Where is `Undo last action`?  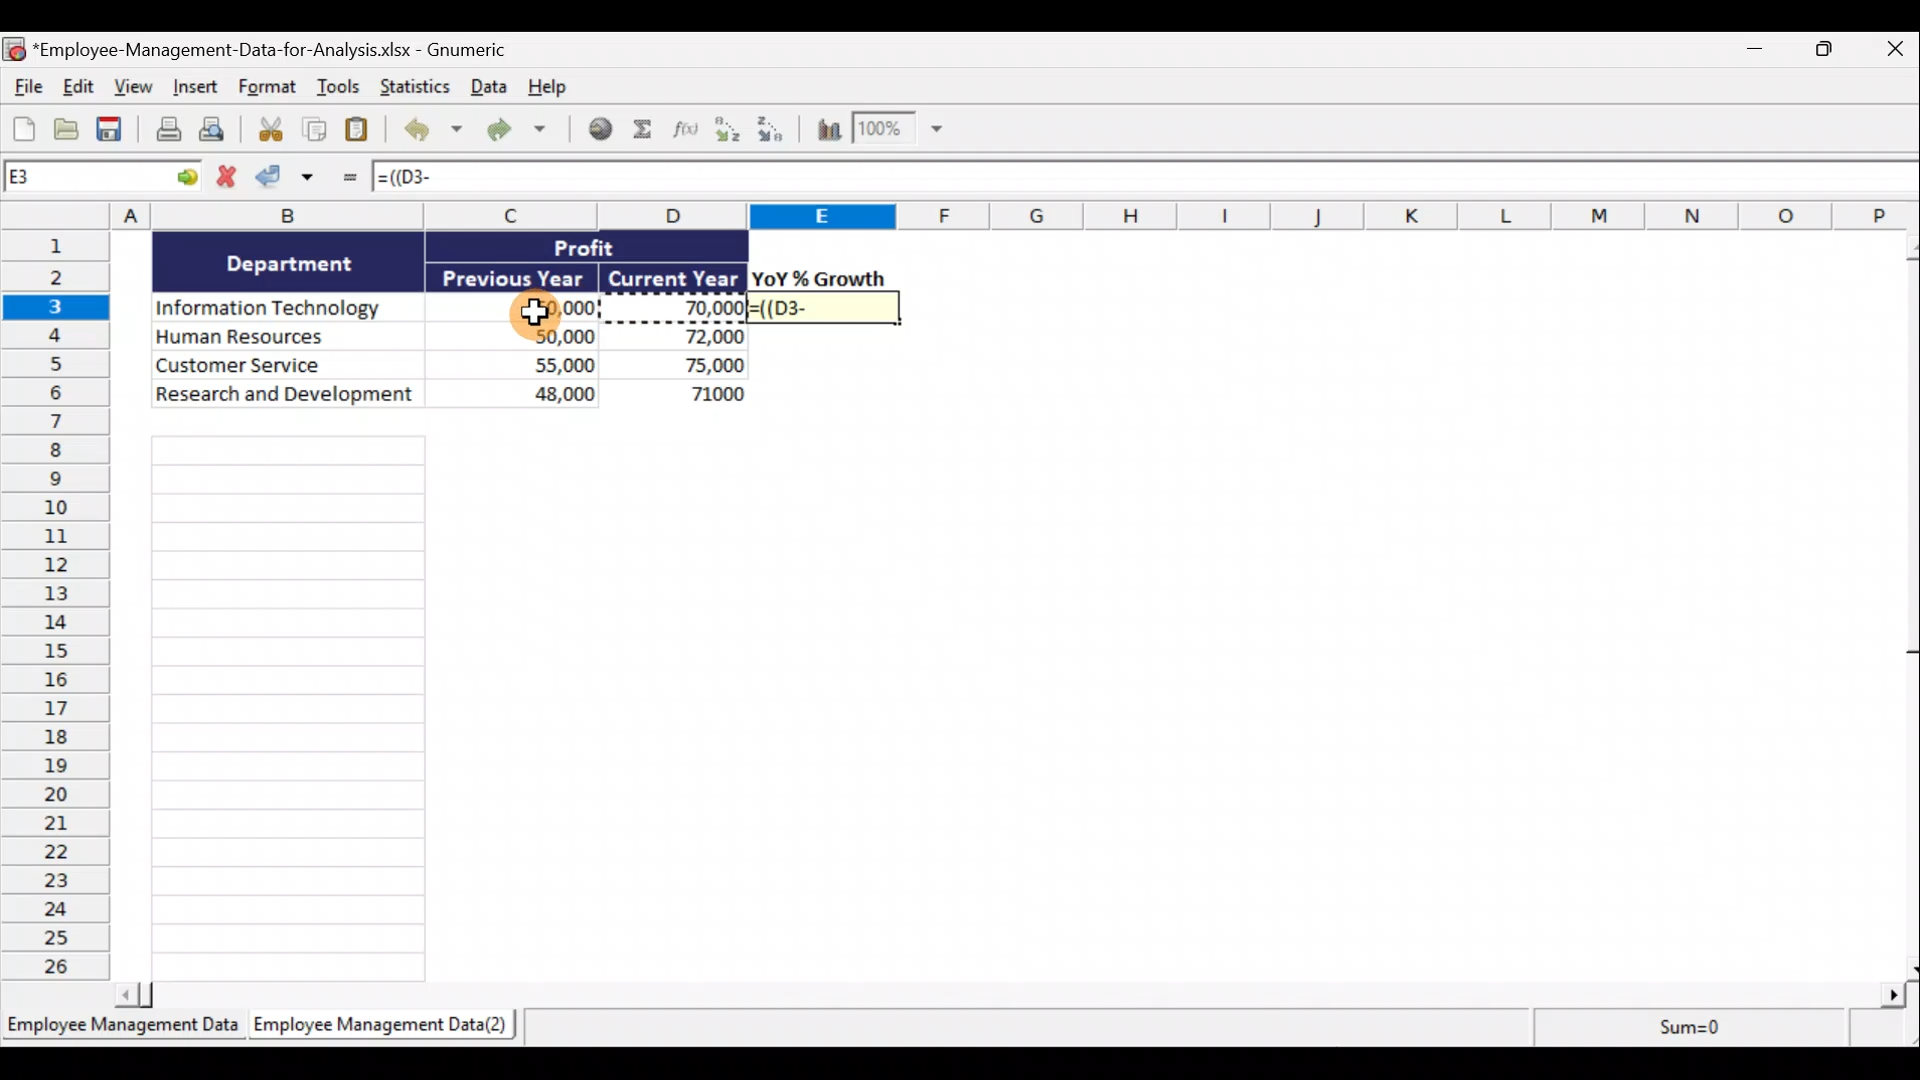
Undo last action is located at coordinates (429, 131).